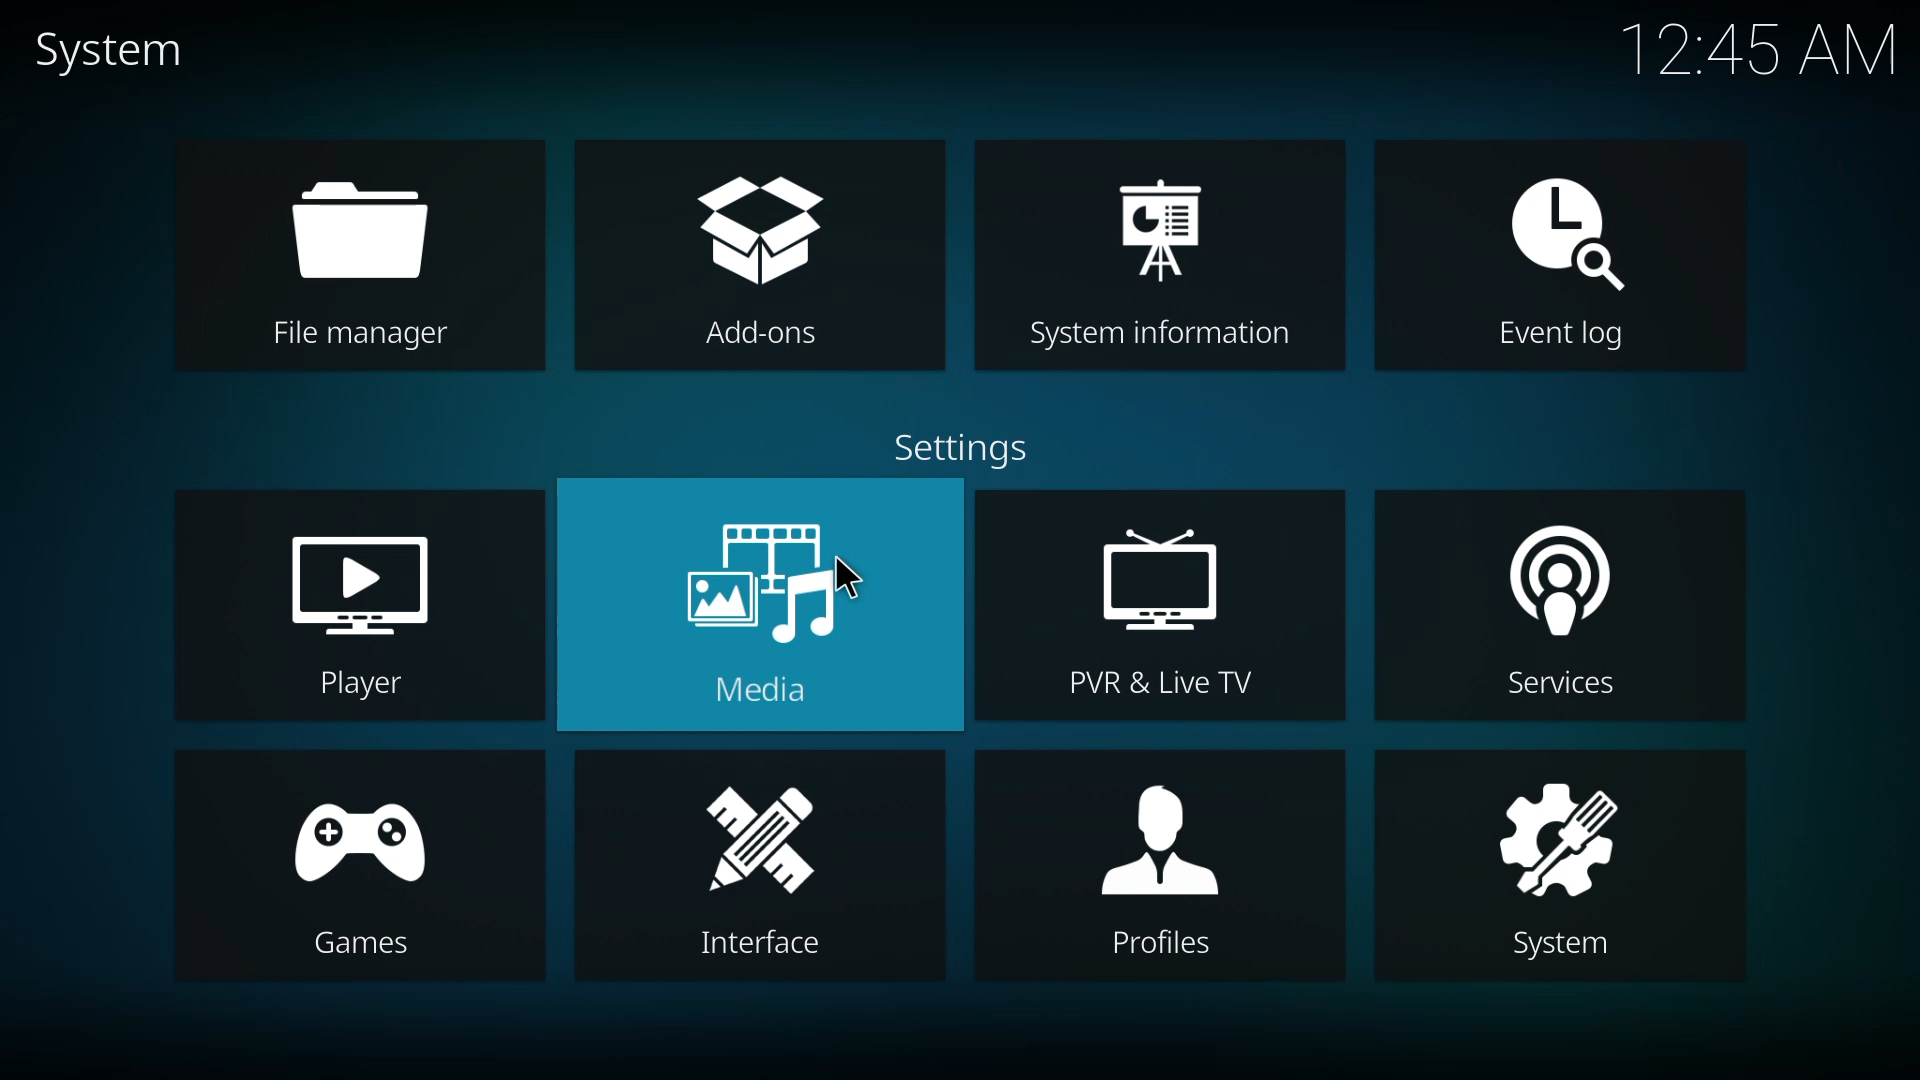 This screenshot has height=1080, width=1920. What do you see at coordinates (1165, 258) in the screenshot?
I see `system information` at bounding box center [1165, 258].